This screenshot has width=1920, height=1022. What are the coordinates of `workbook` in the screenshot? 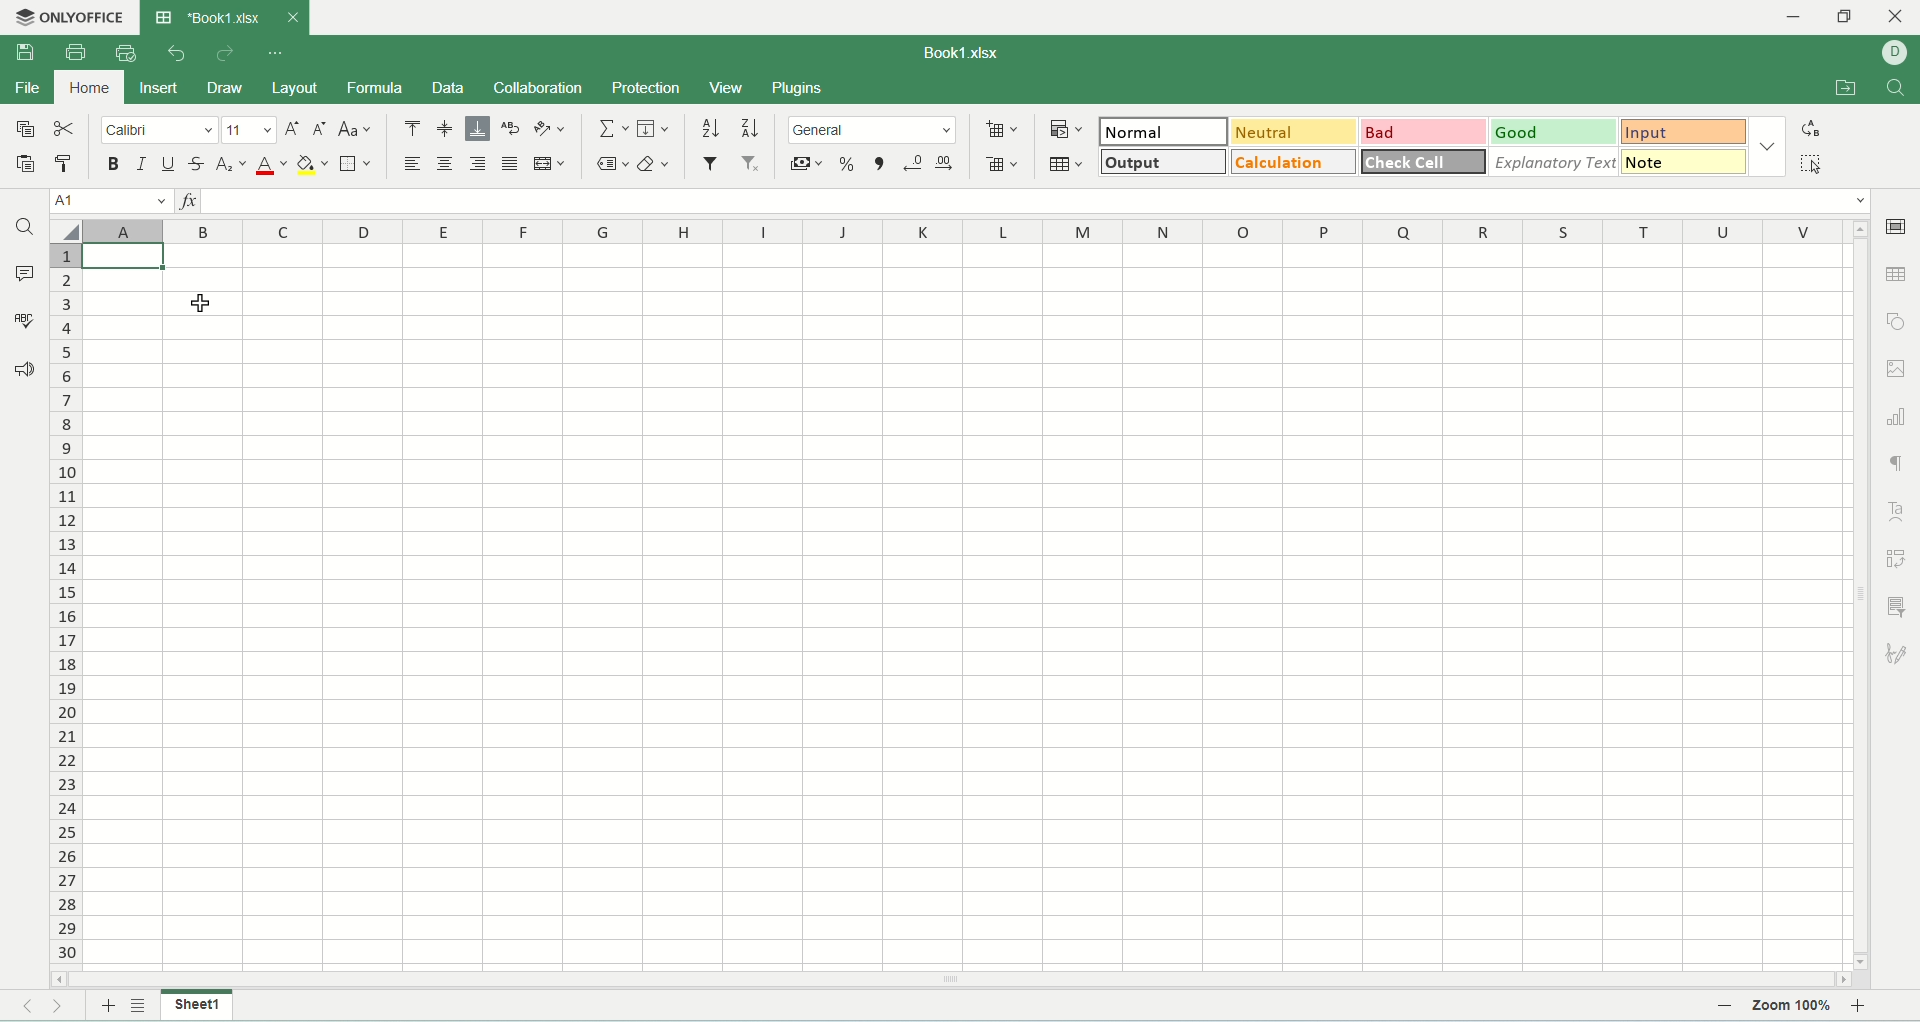 It's located at (965, 607).